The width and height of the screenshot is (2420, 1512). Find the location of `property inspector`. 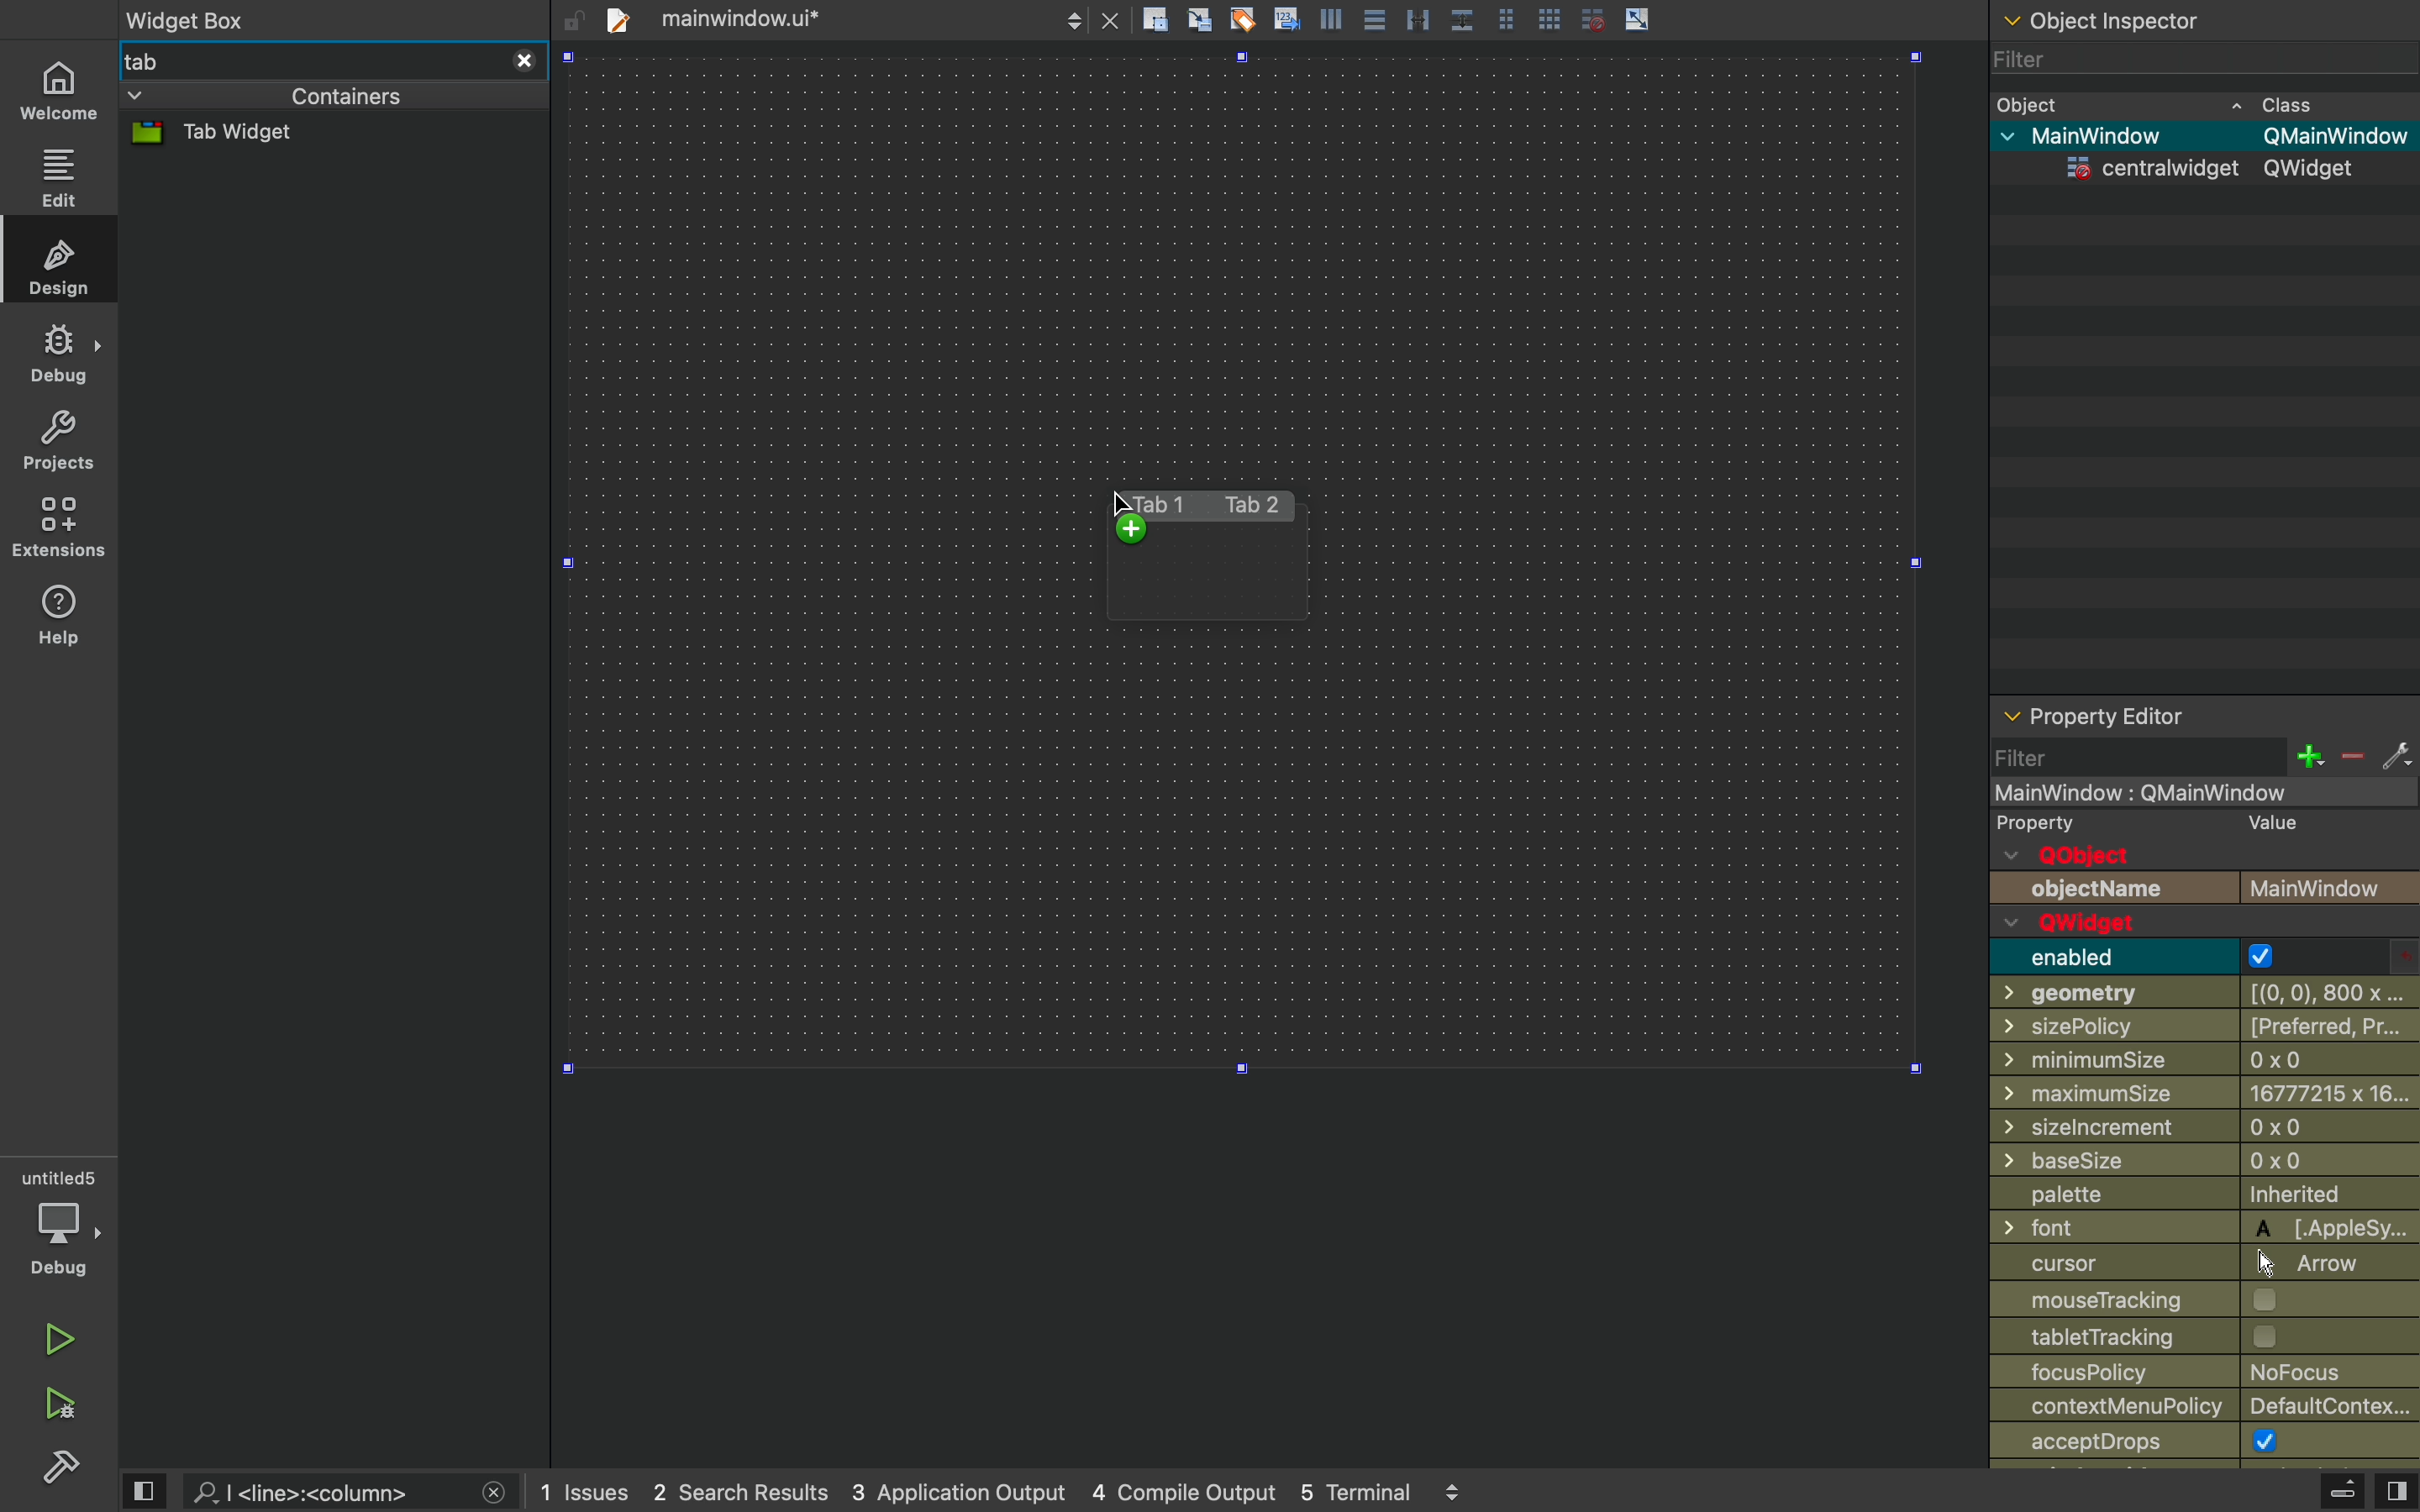

property inspector is located at coordinates (2204, 715).